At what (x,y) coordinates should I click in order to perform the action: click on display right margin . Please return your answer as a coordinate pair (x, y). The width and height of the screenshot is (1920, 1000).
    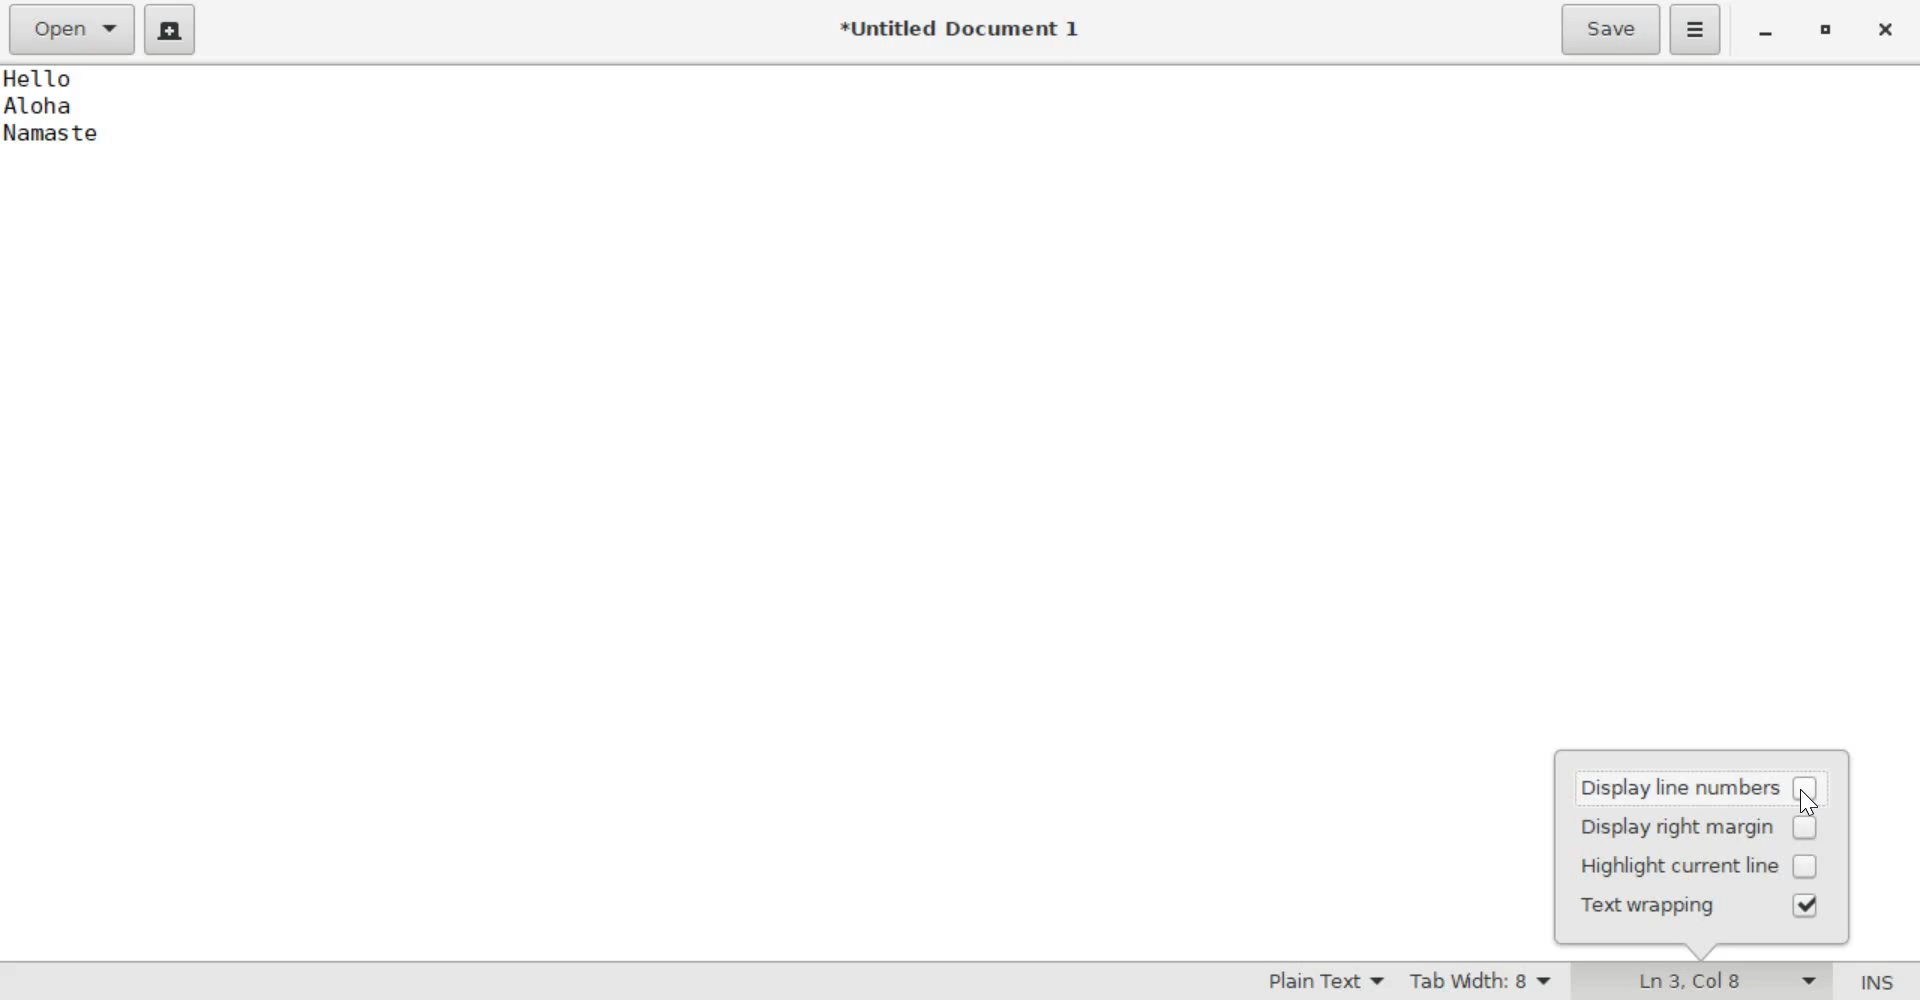
    Looking at the image, I should click on (1696, 829).